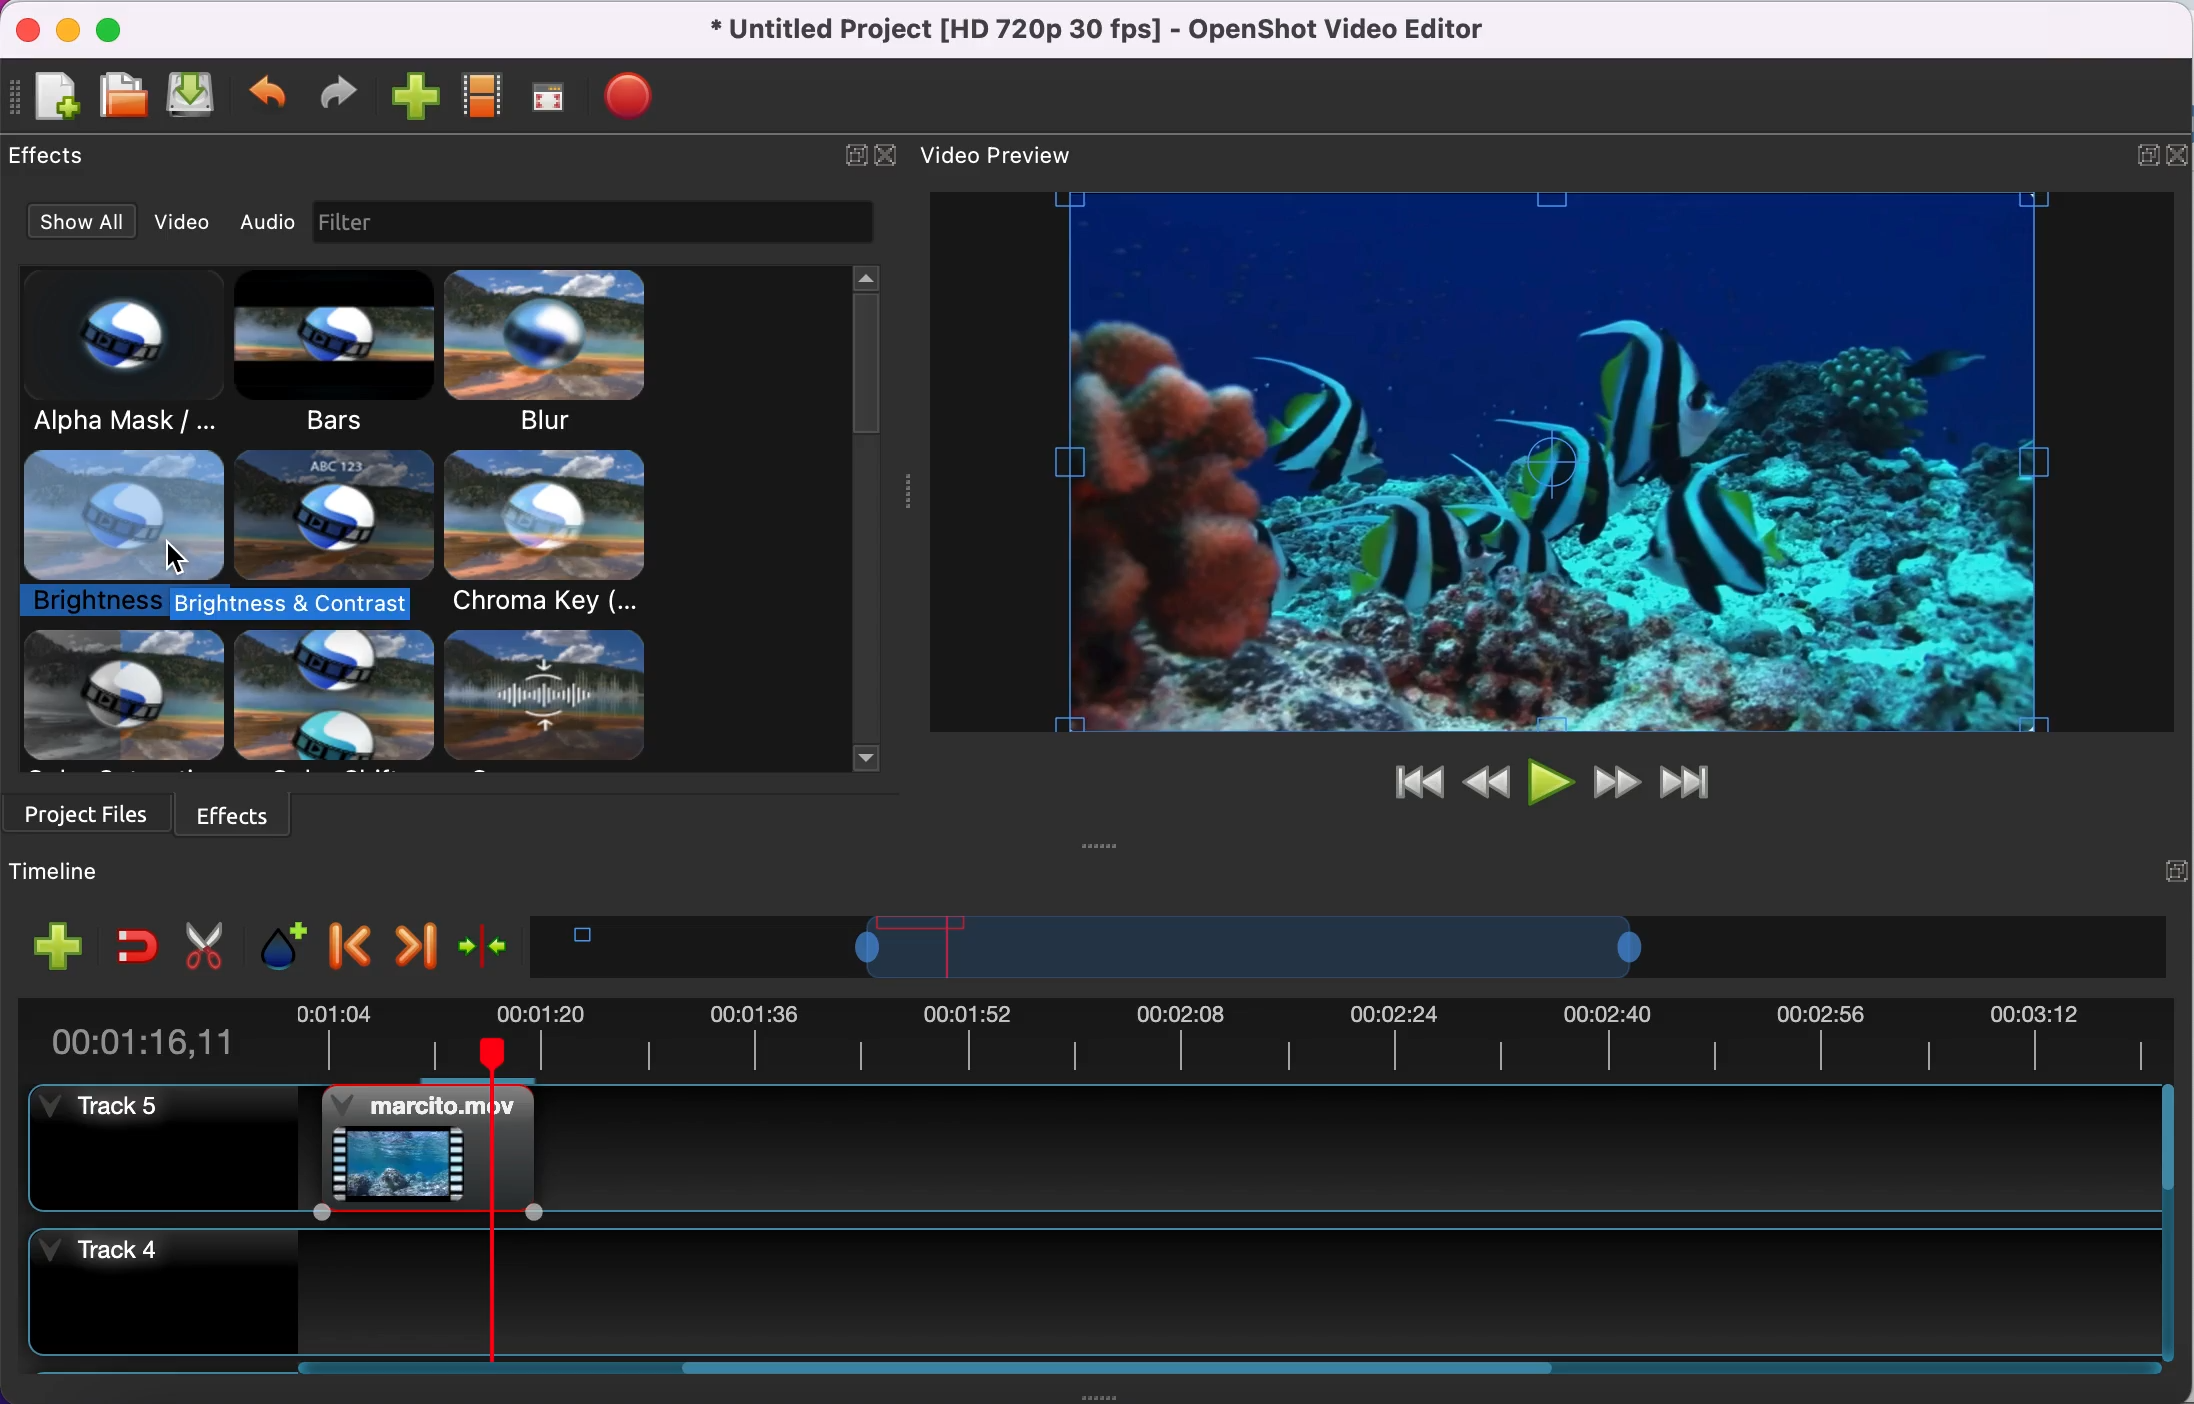 The height and width of the screenshot is (1404, 2194). Describe the element at coordinates (1089, 1036) in the screenshot. I see `duration` at that location.